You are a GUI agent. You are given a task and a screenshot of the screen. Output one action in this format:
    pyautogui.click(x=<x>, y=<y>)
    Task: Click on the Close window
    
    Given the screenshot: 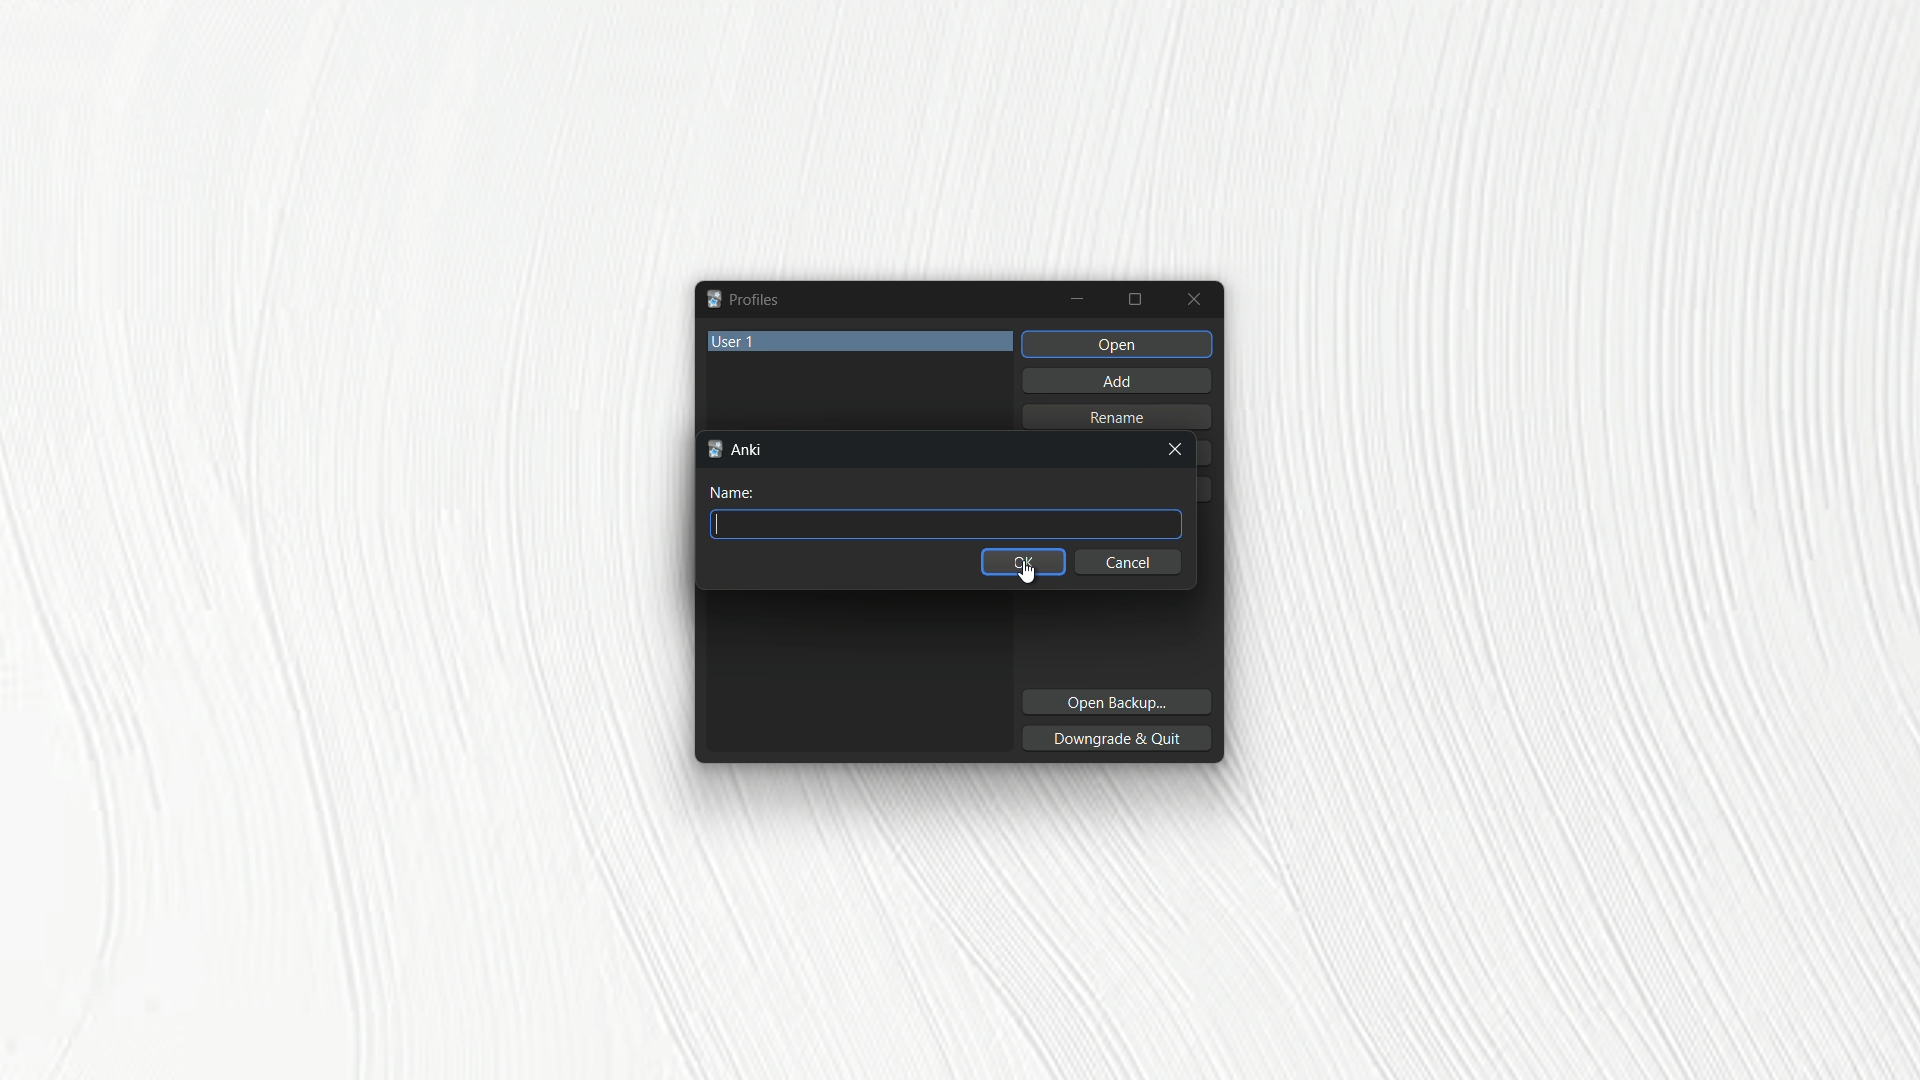 What is the action you would take?
    pyautogui.click(x=1196, y=299)
    